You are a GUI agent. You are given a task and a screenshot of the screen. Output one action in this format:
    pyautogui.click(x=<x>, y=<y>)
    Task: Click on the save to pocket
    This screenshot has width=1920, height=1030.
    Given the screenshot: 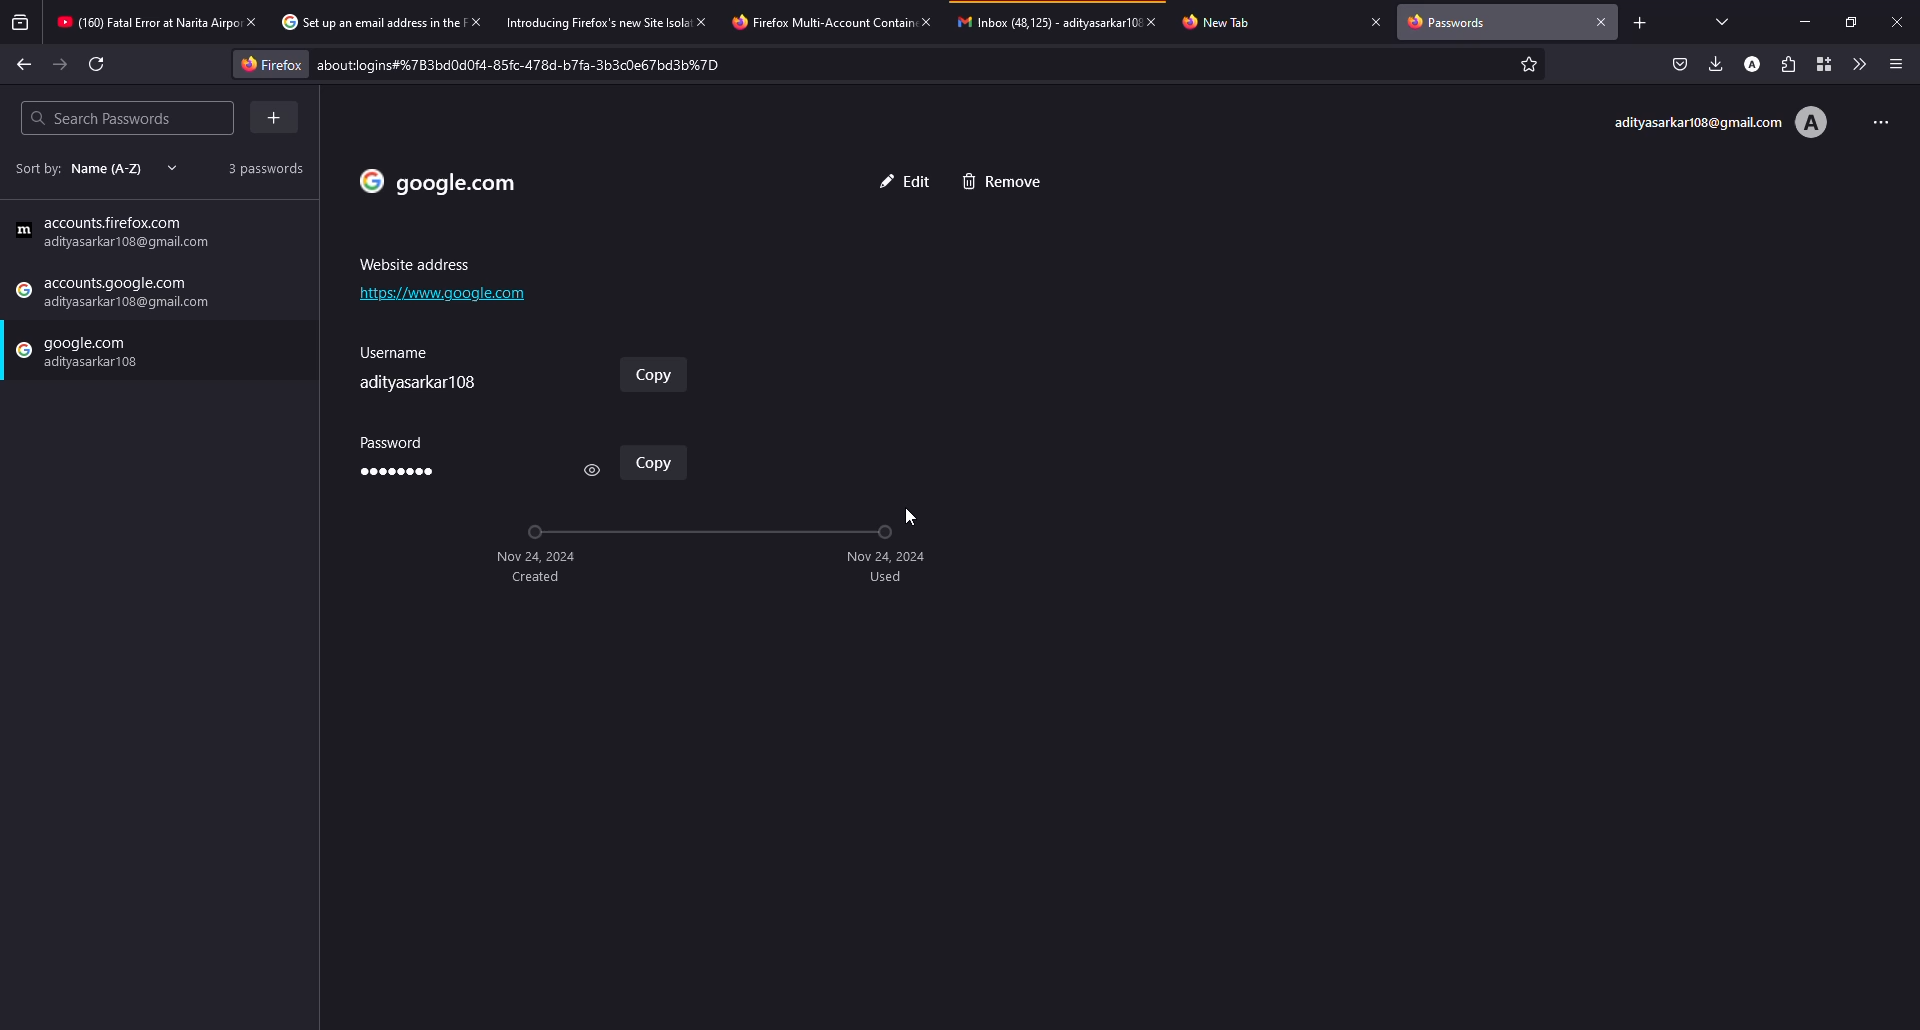 What is the action you would take?
    pyautogui.click(x=1680, y=64)
    